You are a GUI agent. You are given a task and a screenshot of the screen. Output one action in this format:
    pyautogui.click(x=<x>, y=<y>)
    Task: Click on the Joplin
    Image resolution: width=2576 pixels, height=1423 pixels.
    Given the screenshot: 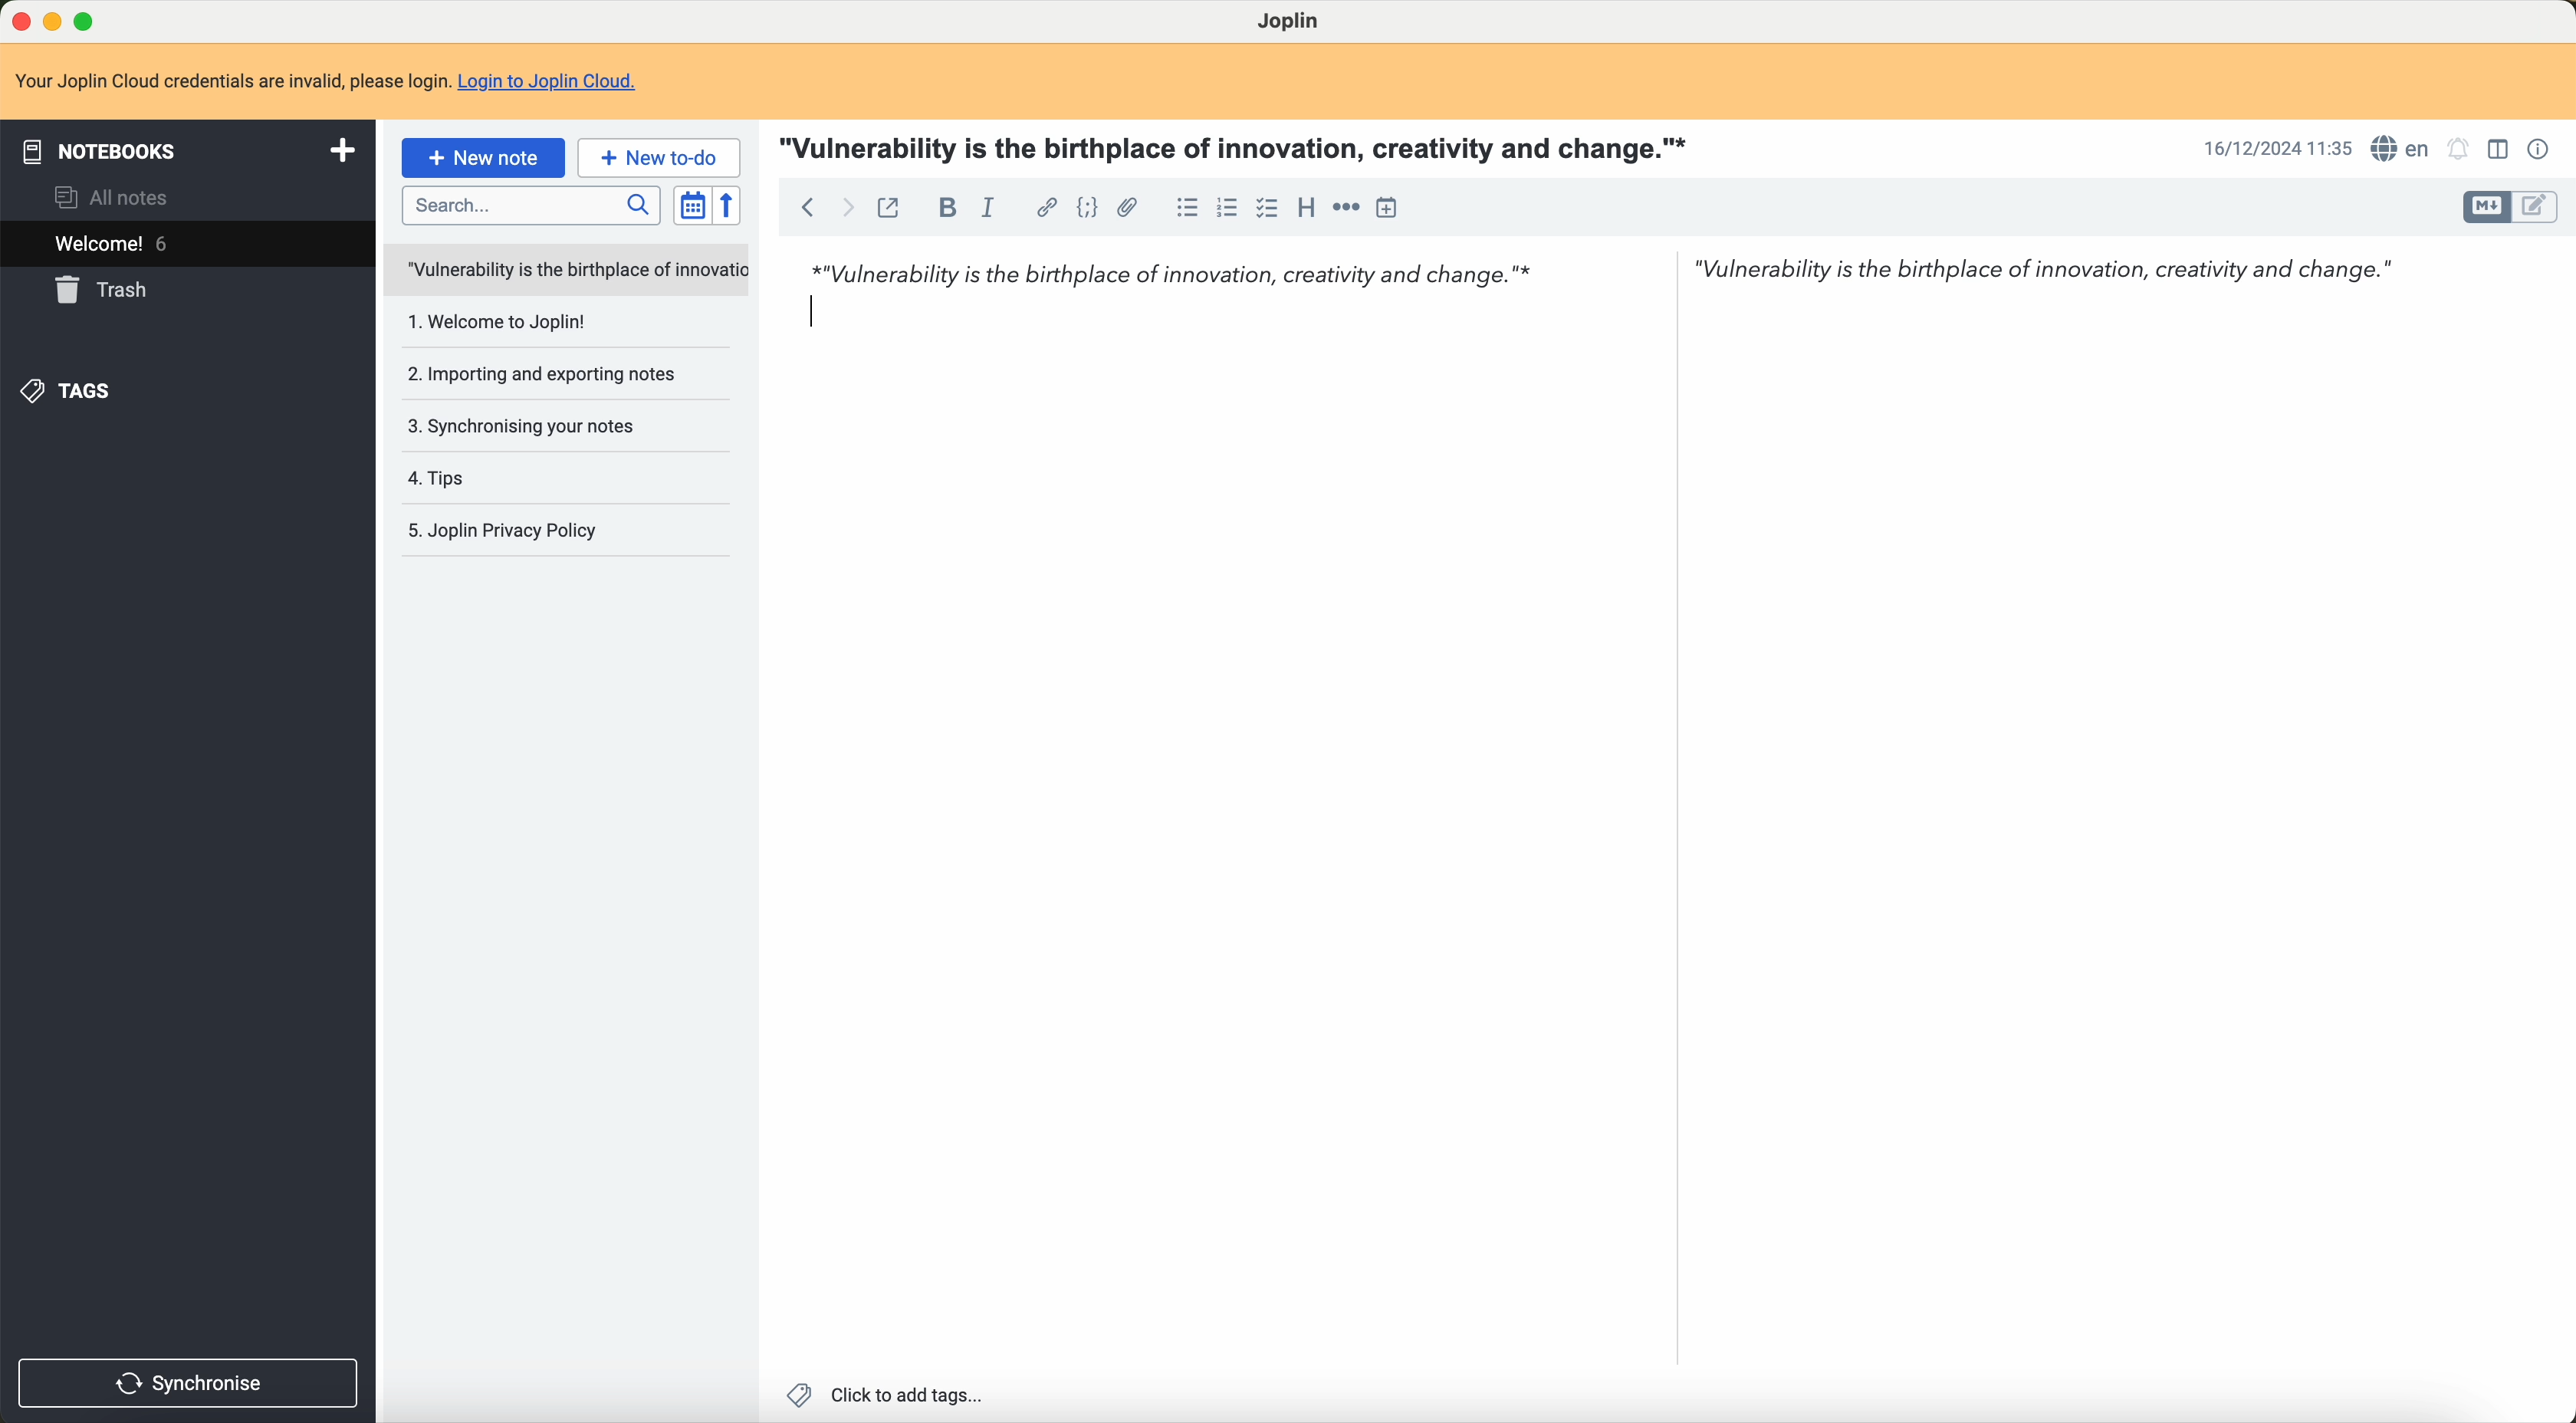 What is the action you would take?
    pyautogui.click(x=1293, y=22)
    